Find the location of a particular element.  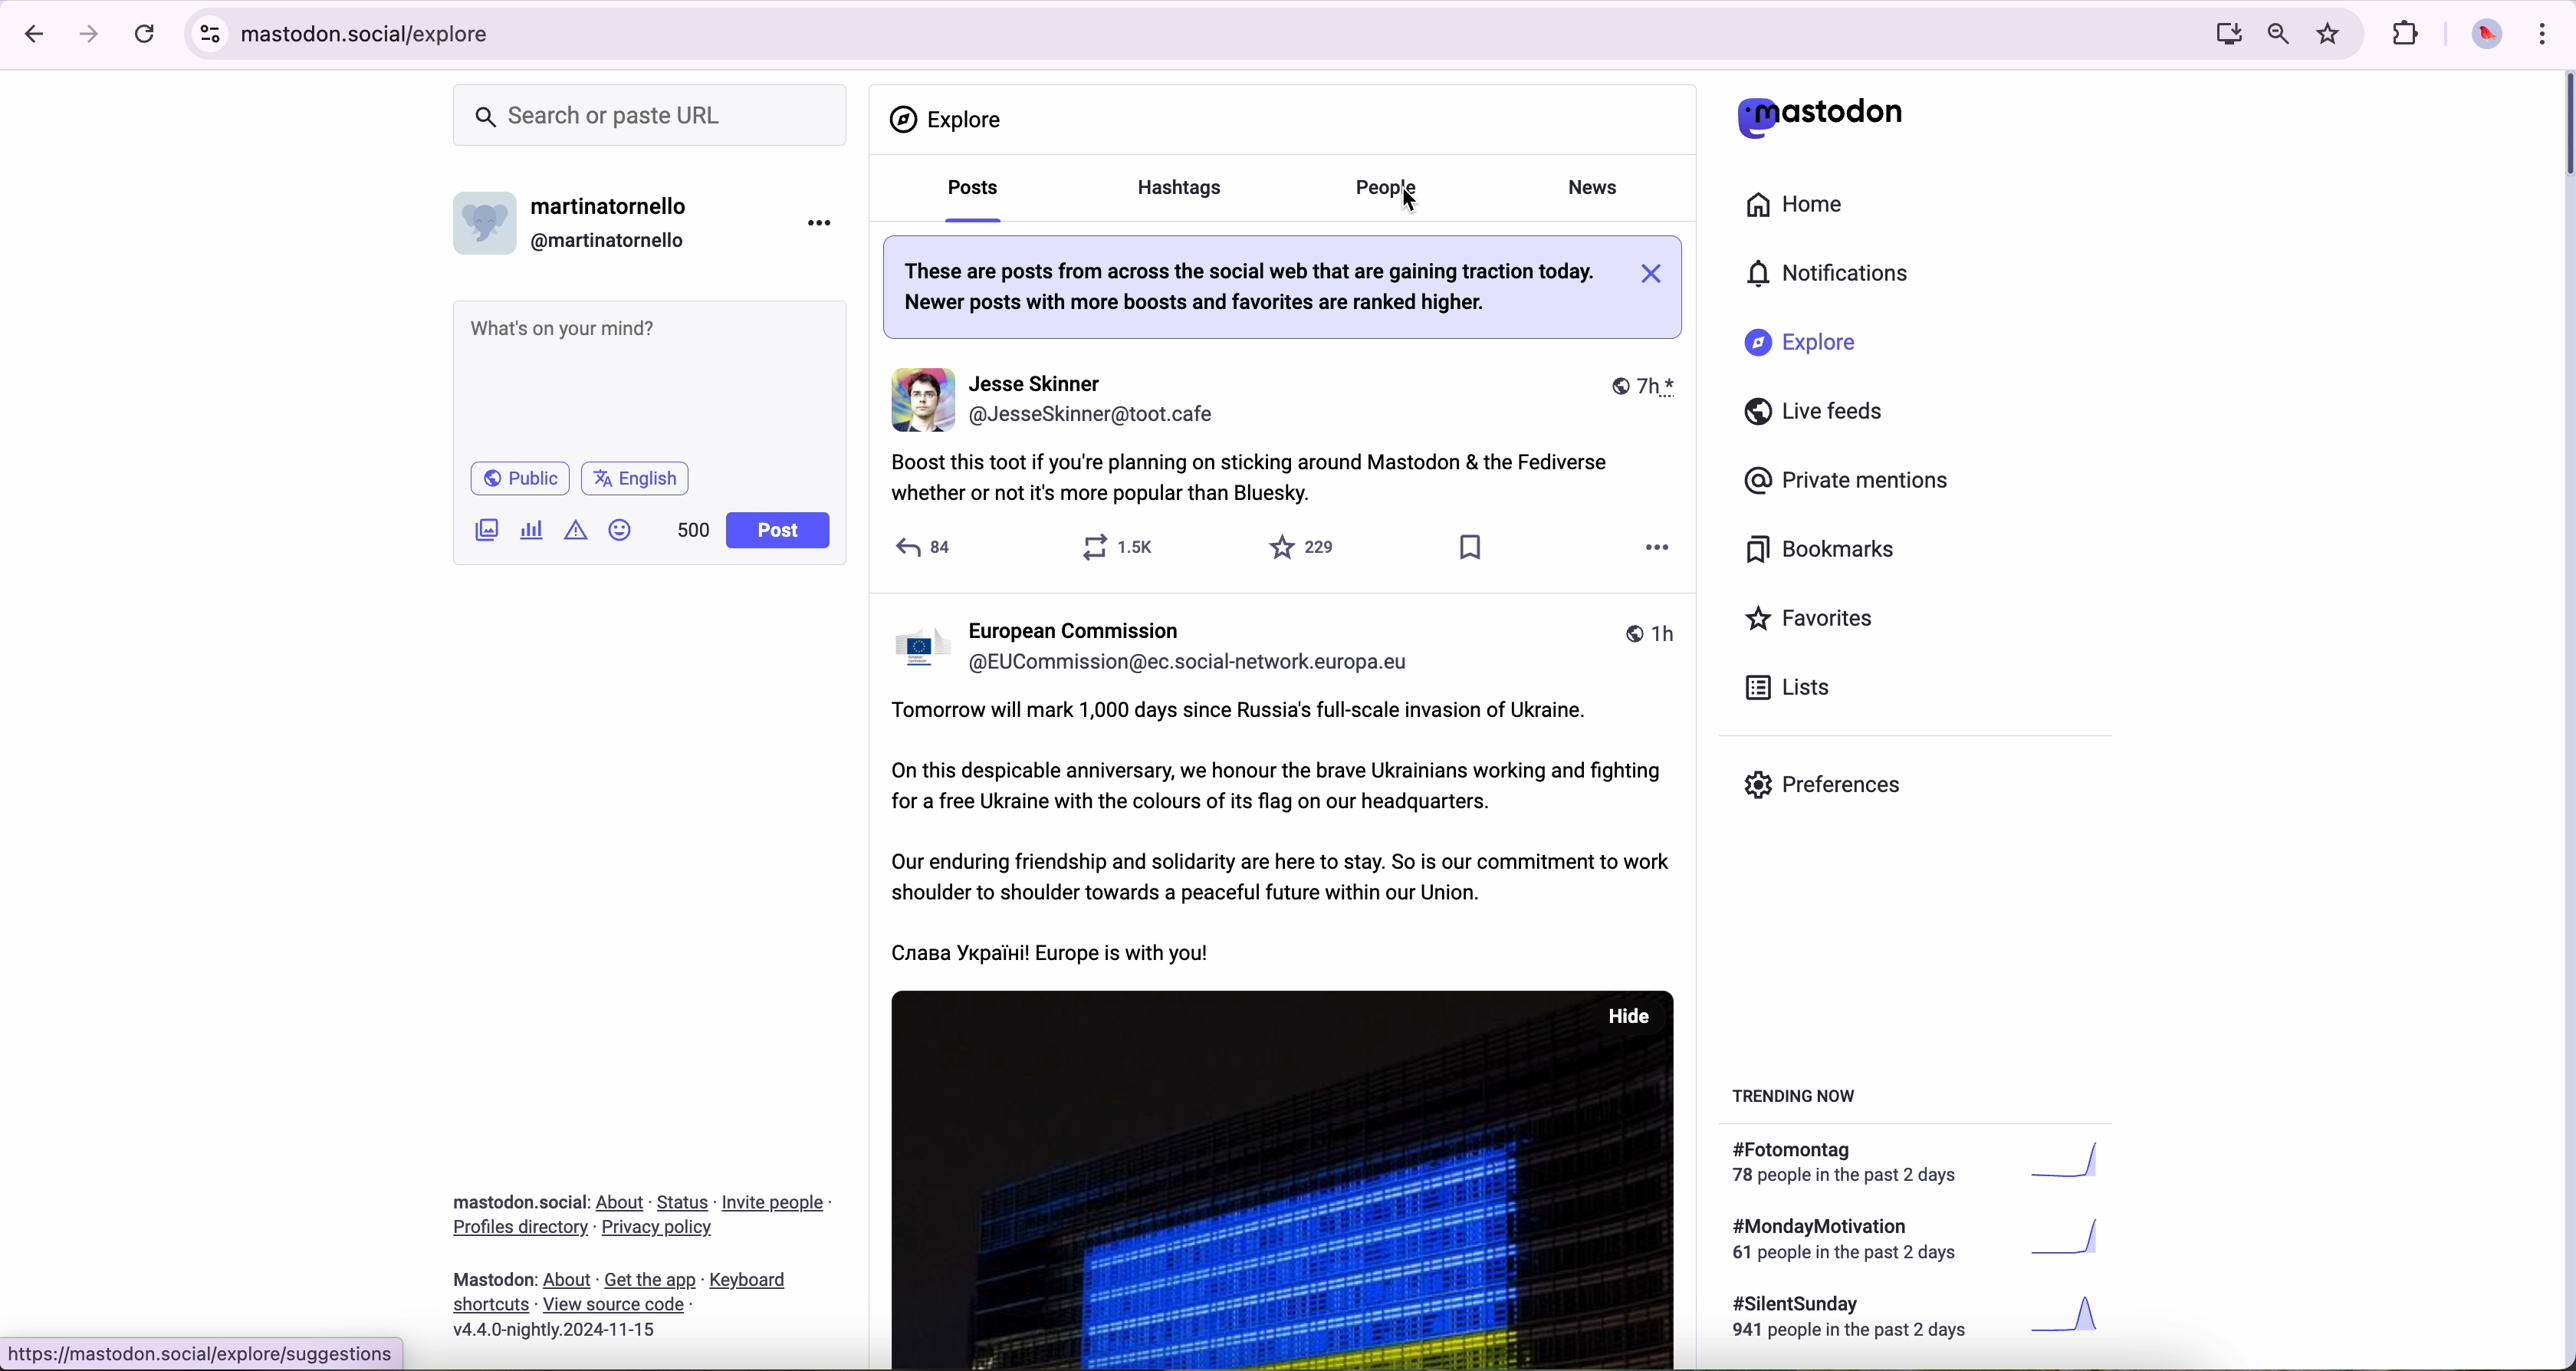

explore section is located at coordinates (950, 119).